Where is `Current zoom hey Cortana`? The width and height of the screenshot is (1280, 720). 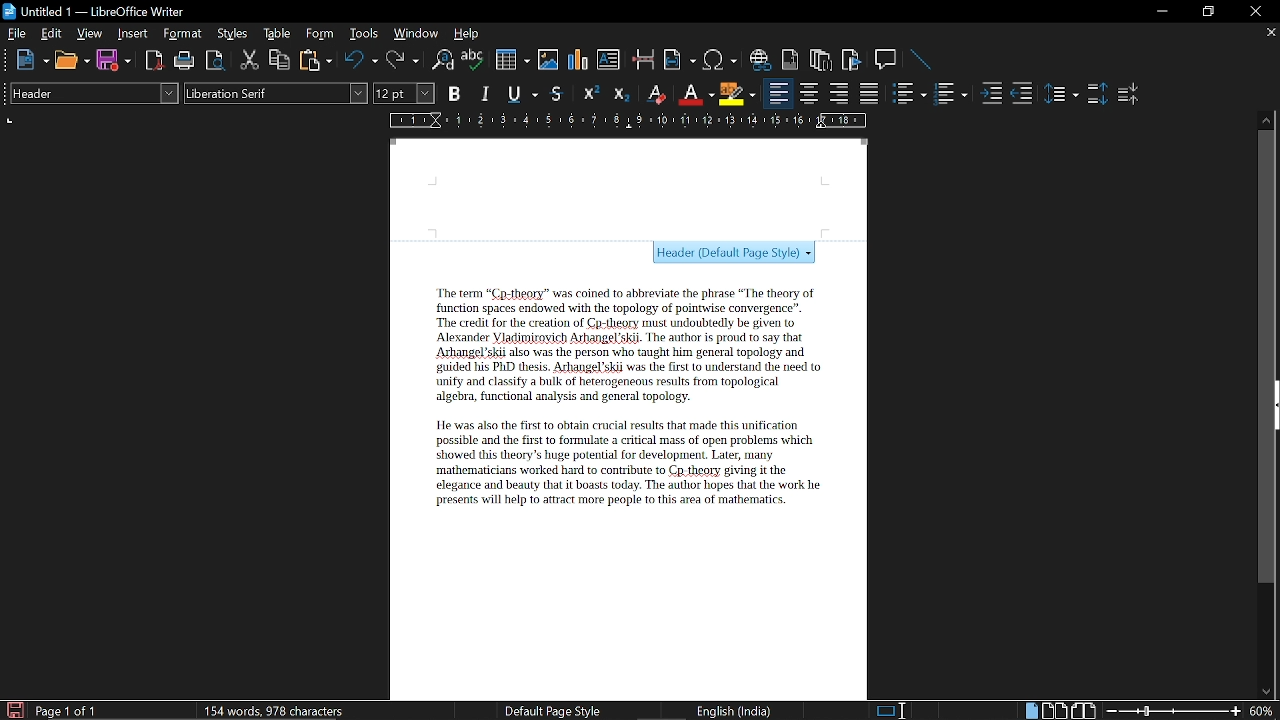 Current zoom hey Cortana is located at coordinates (1261, 710).